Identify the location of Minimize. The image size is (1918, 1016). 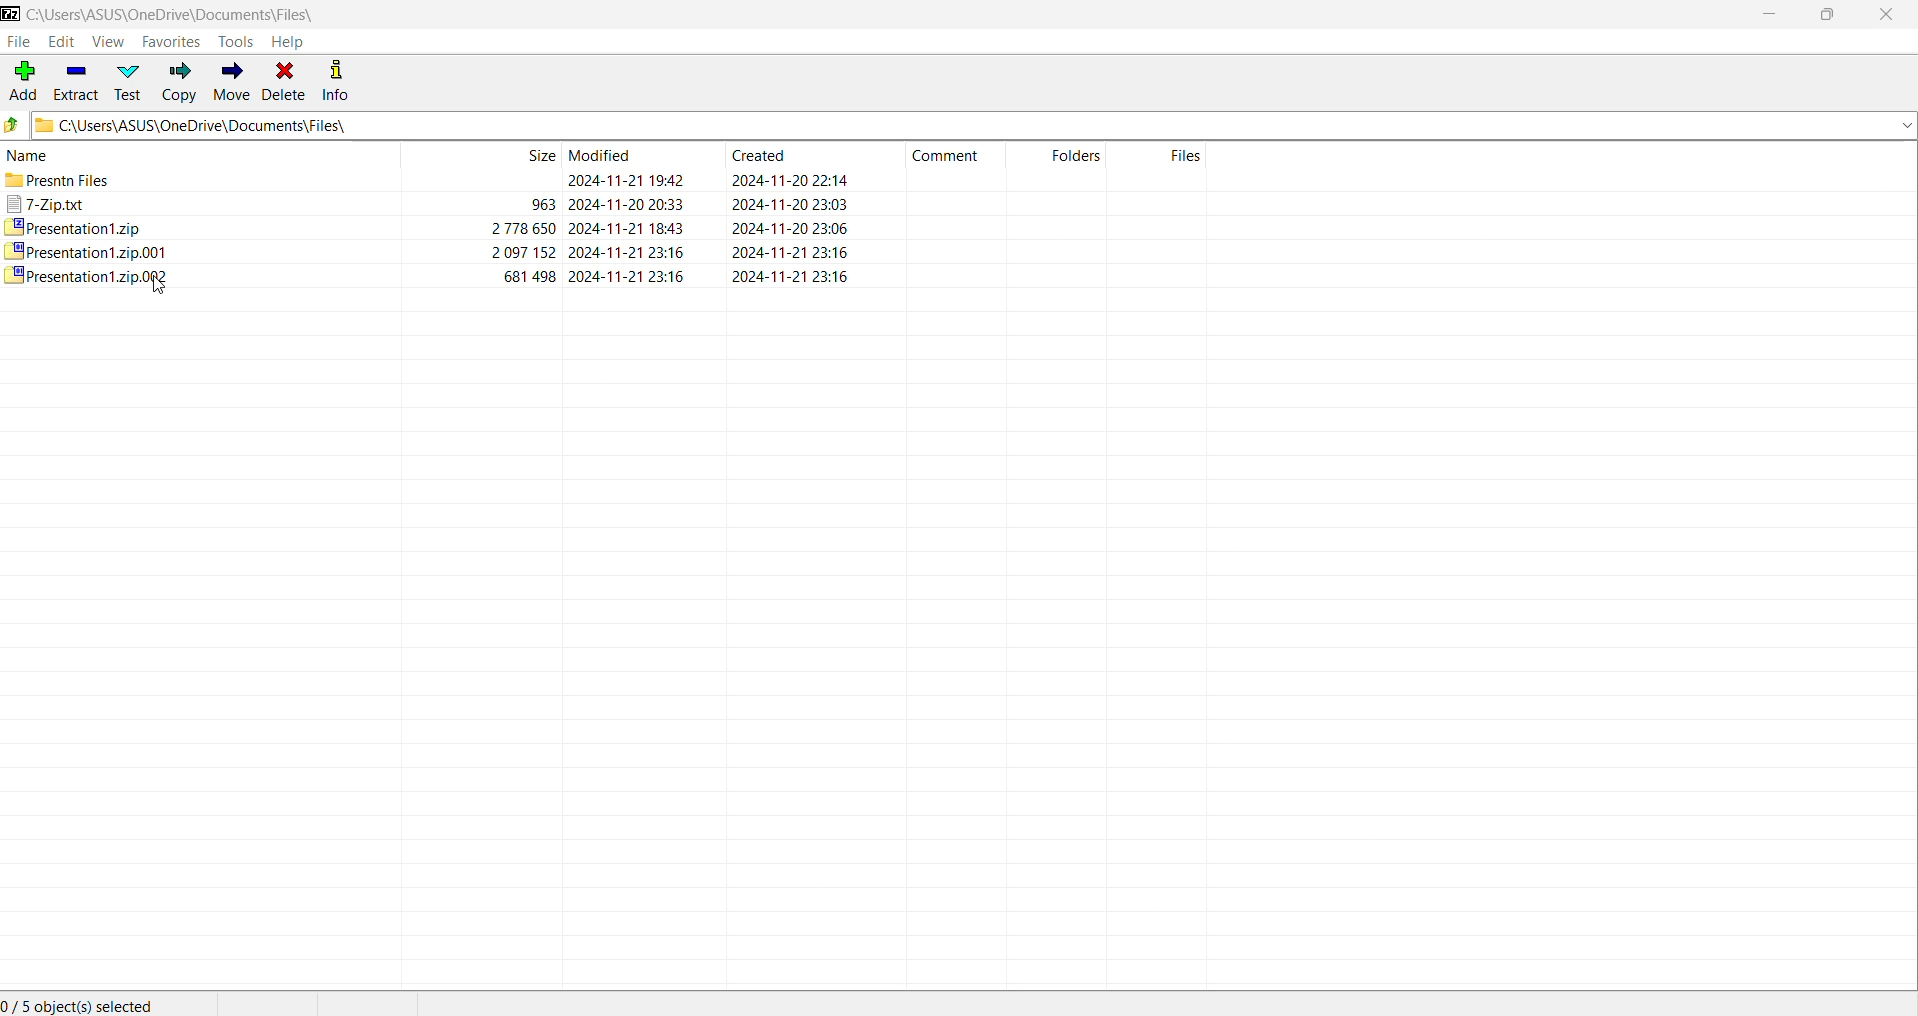
(1765, 14).